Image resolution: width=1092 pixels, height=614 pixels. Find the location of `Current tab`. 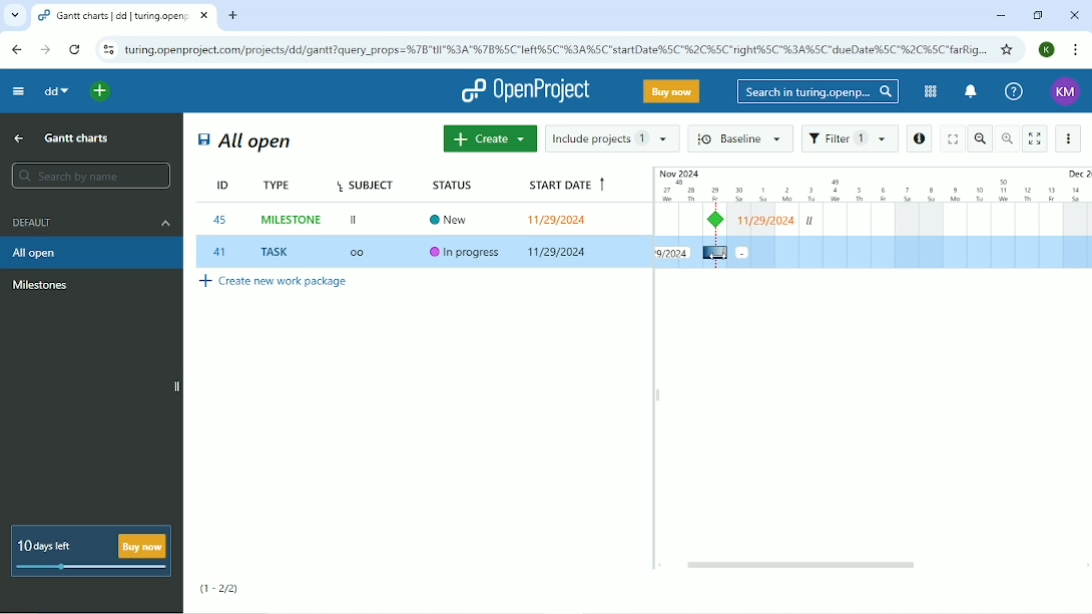

Current tab is located at coordinates (124, 16).